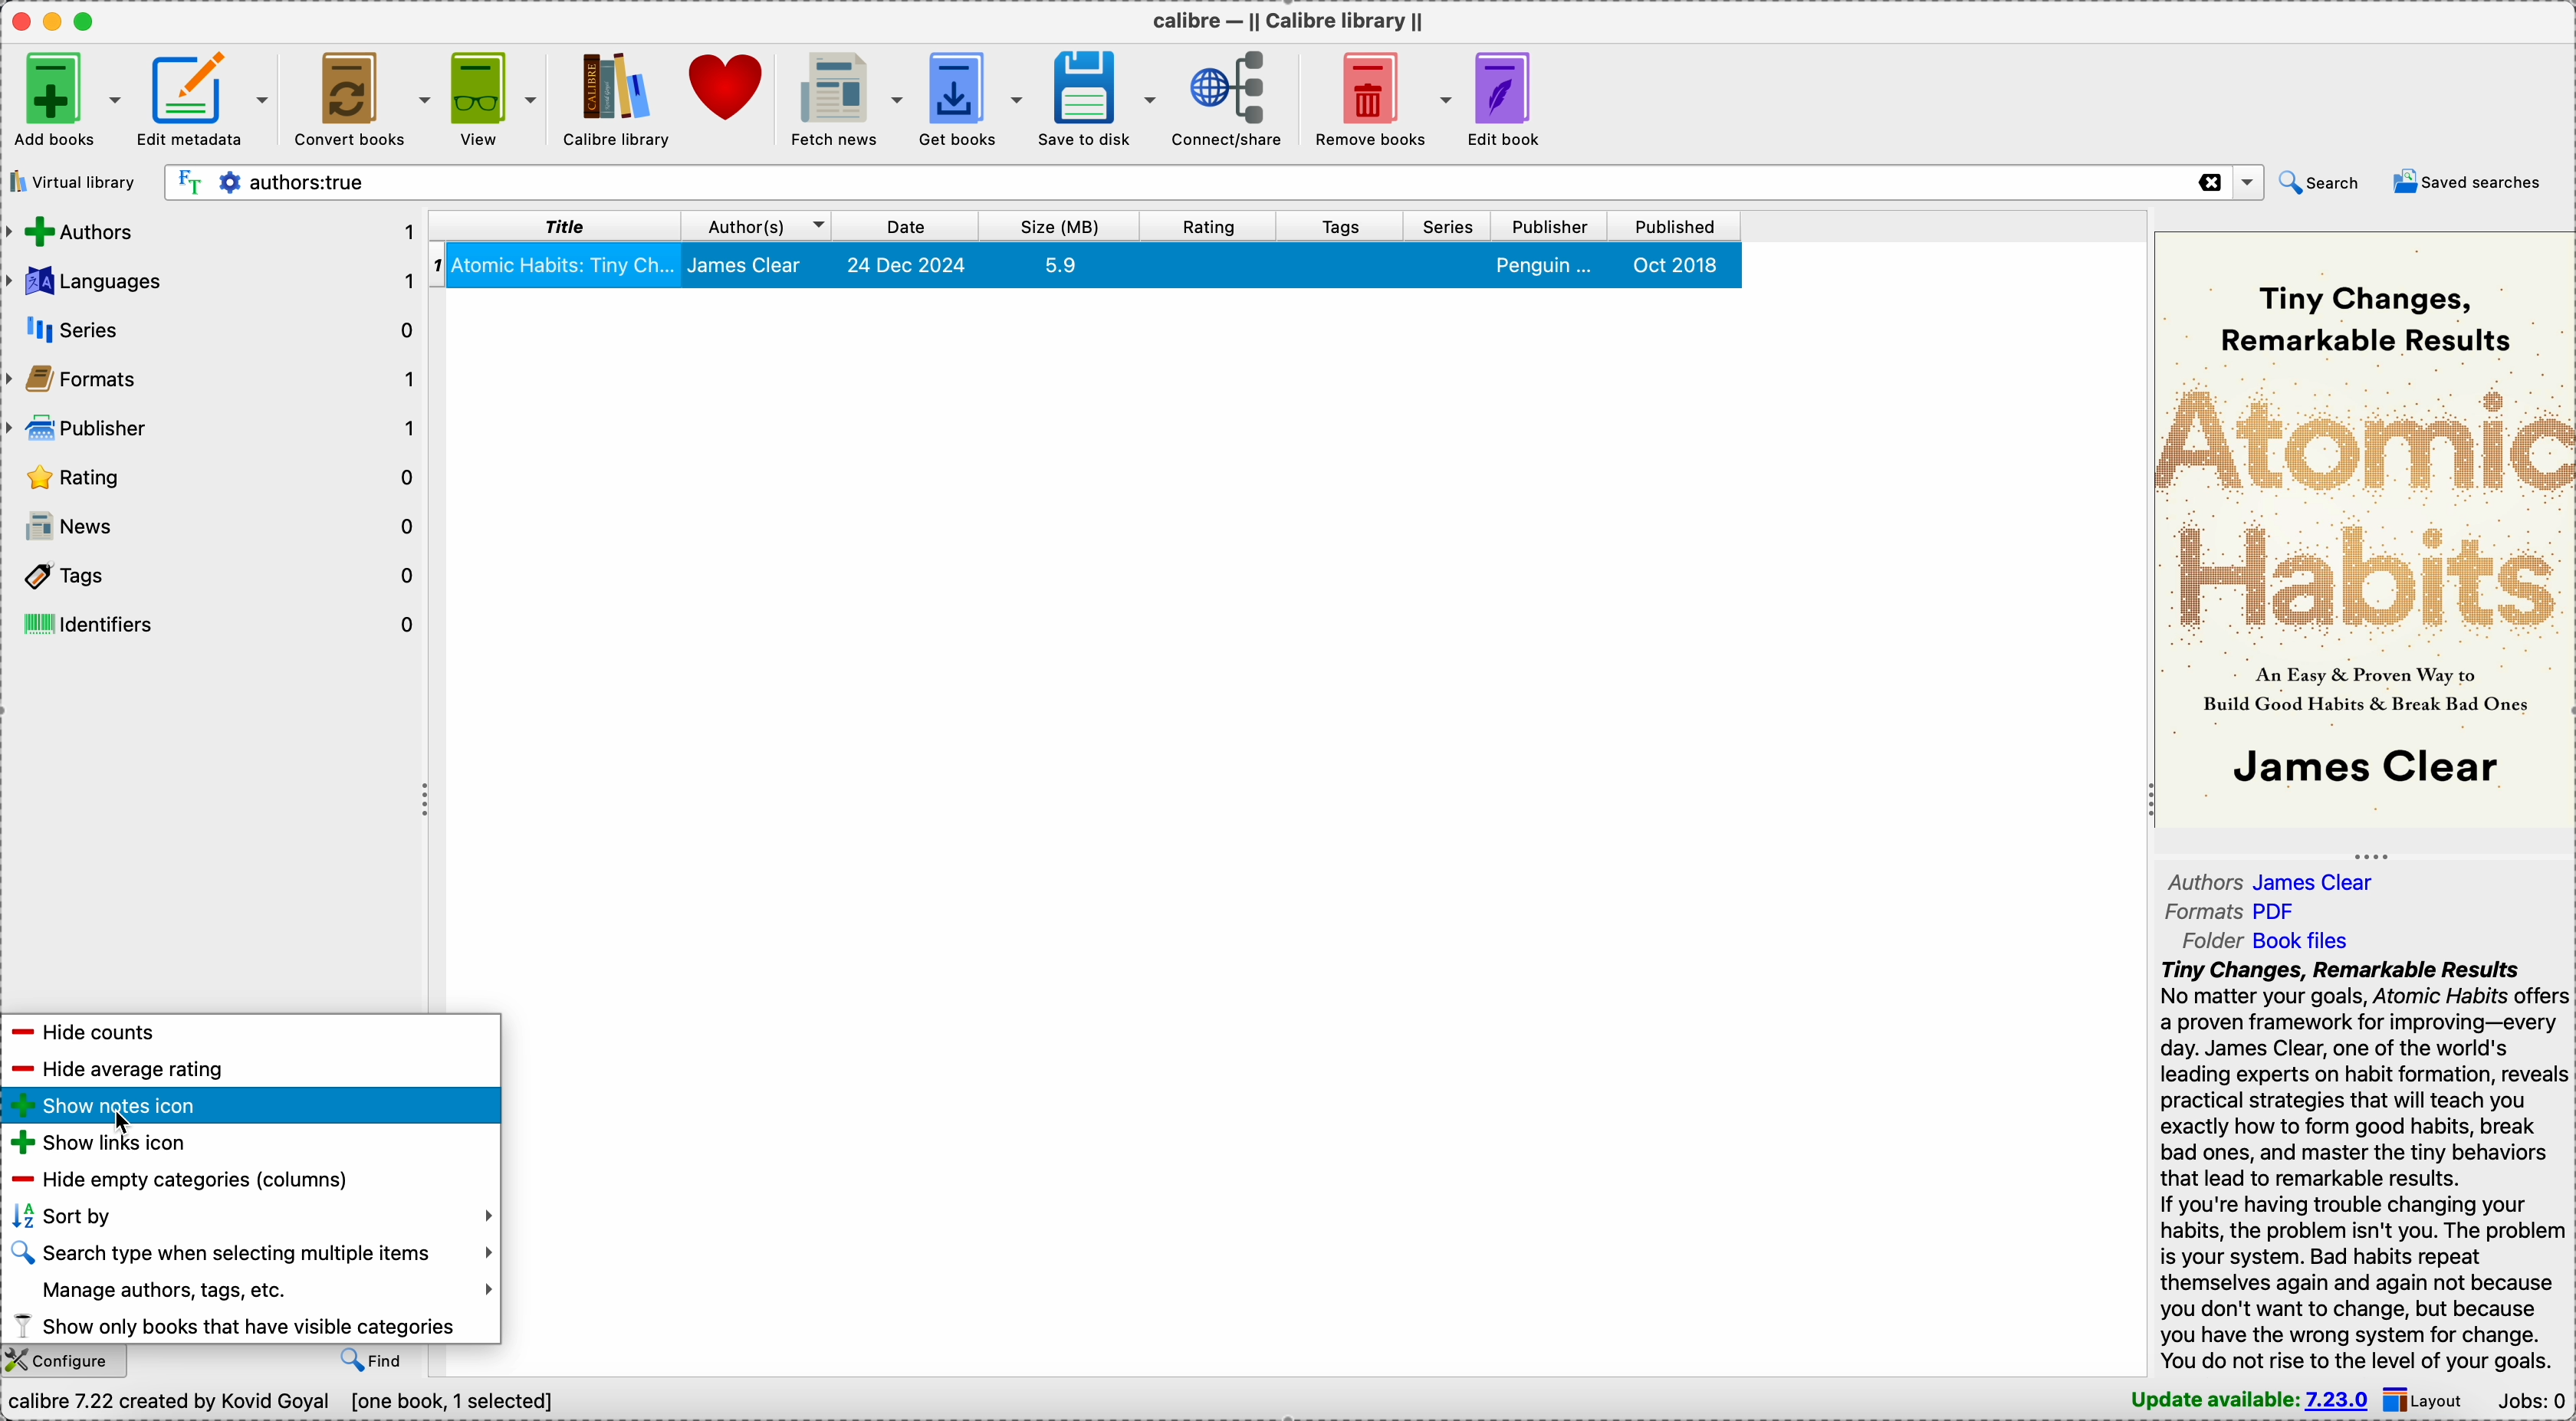 Image resolution: width=2576 pixels, height=1421 pixels. Describe the element at coordinates (53, 22) in the screenshot. I see `minimize Calibre` at that location.